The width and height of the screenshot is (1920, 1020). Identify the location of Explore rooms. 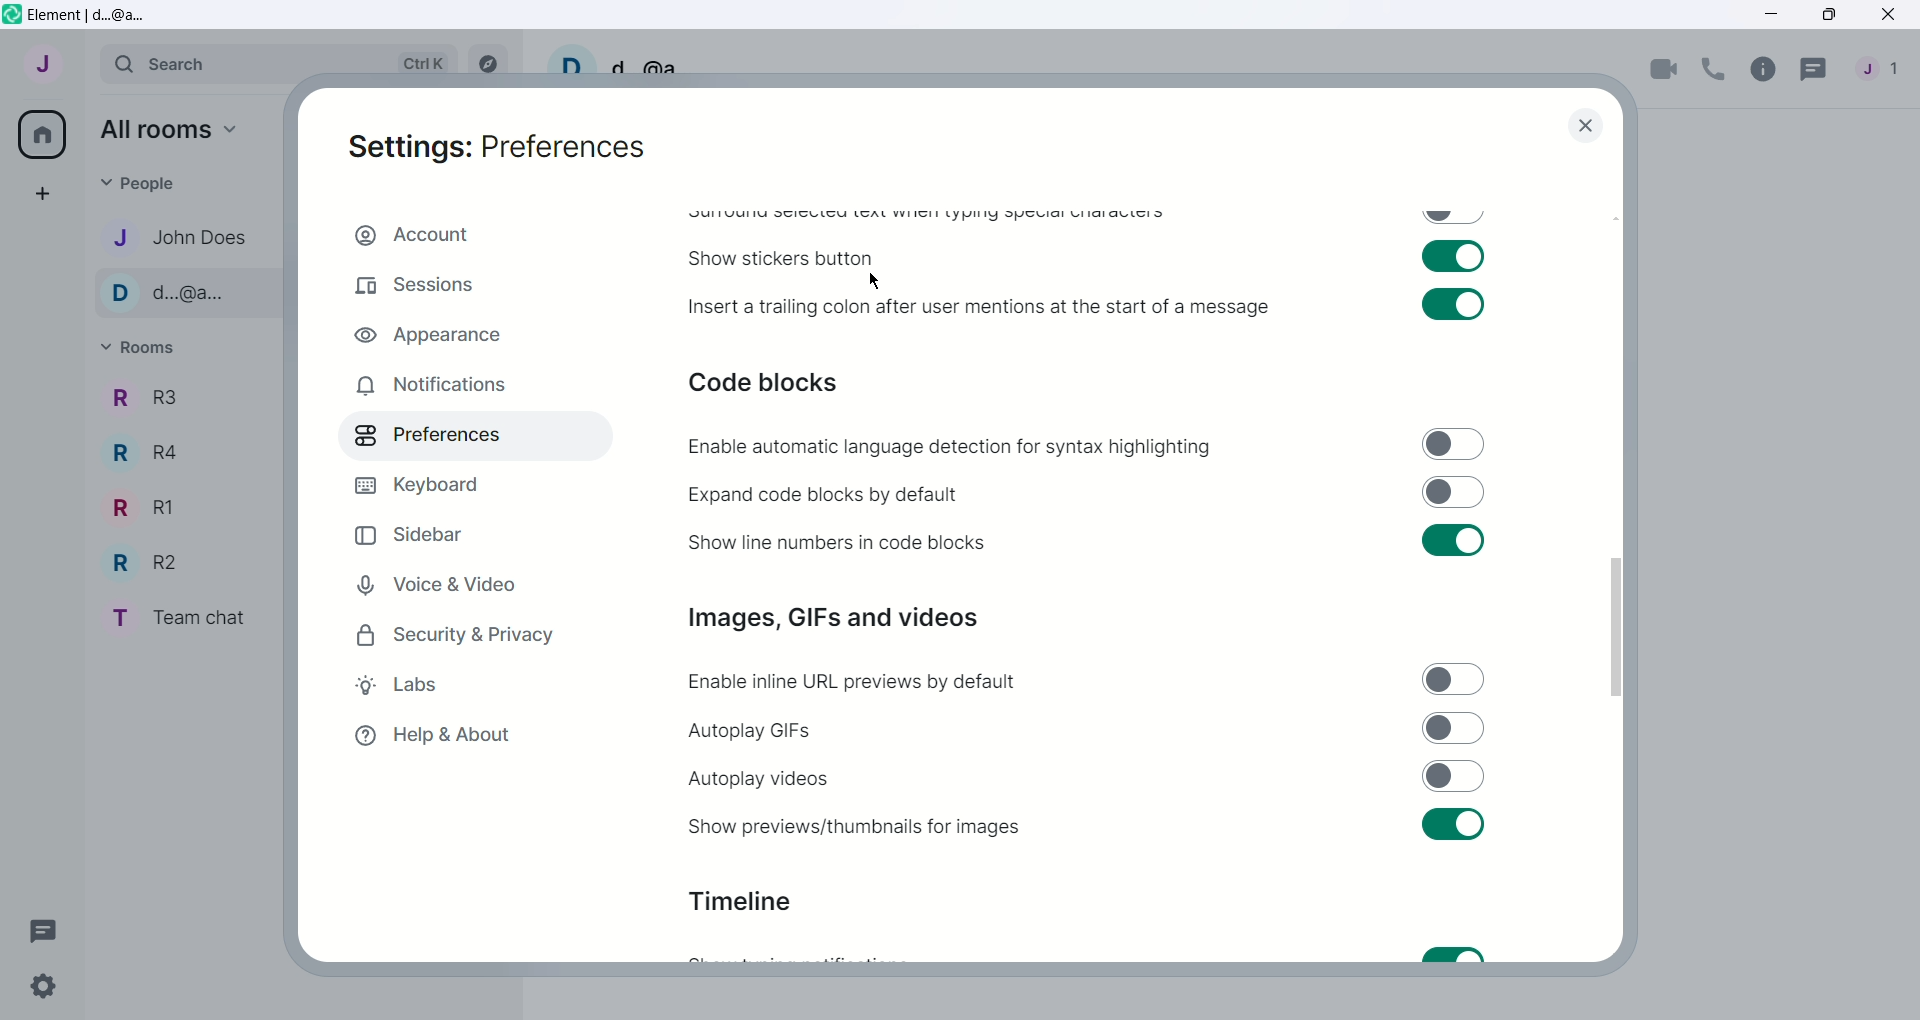
(487, 60).